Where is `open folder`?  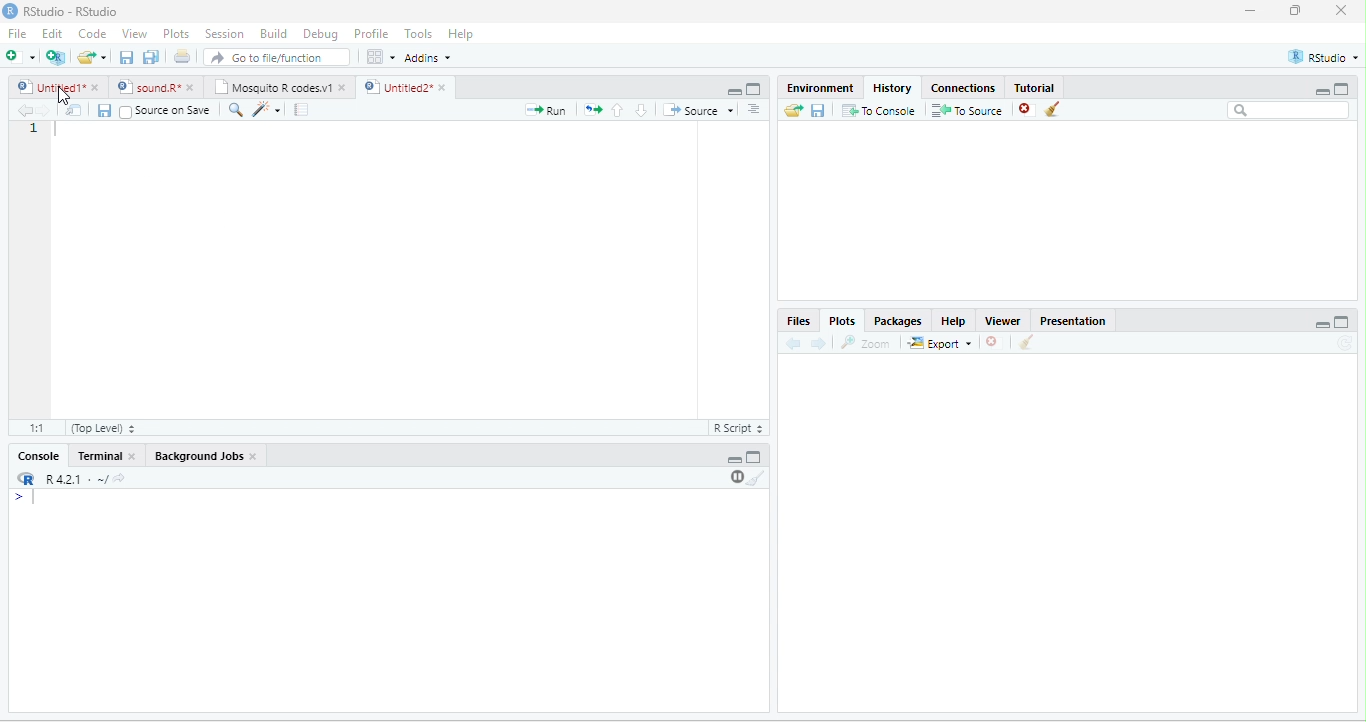
open folder is located at coordinates (794, 110).